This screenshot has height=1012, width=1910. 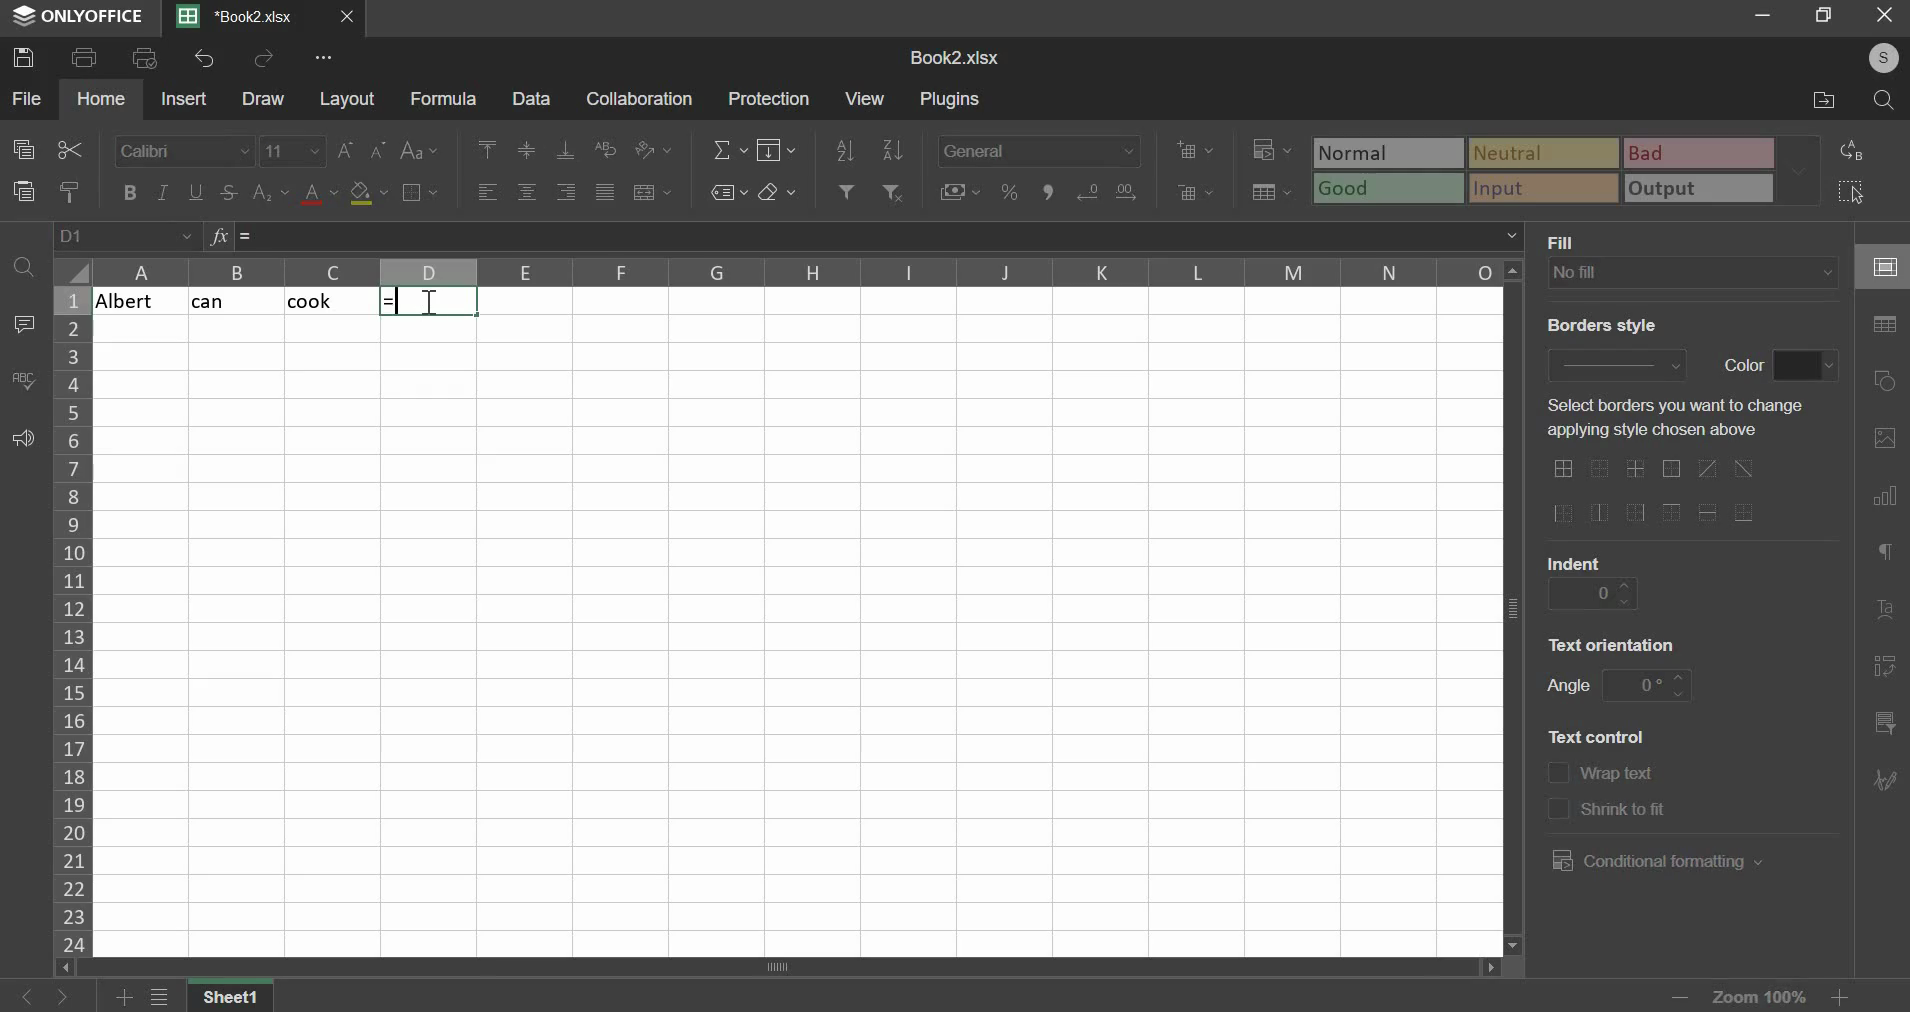 What do you see at coordinates (653, 149) in the screenshot?
I see `orientation` at bounding box center [653, 149].